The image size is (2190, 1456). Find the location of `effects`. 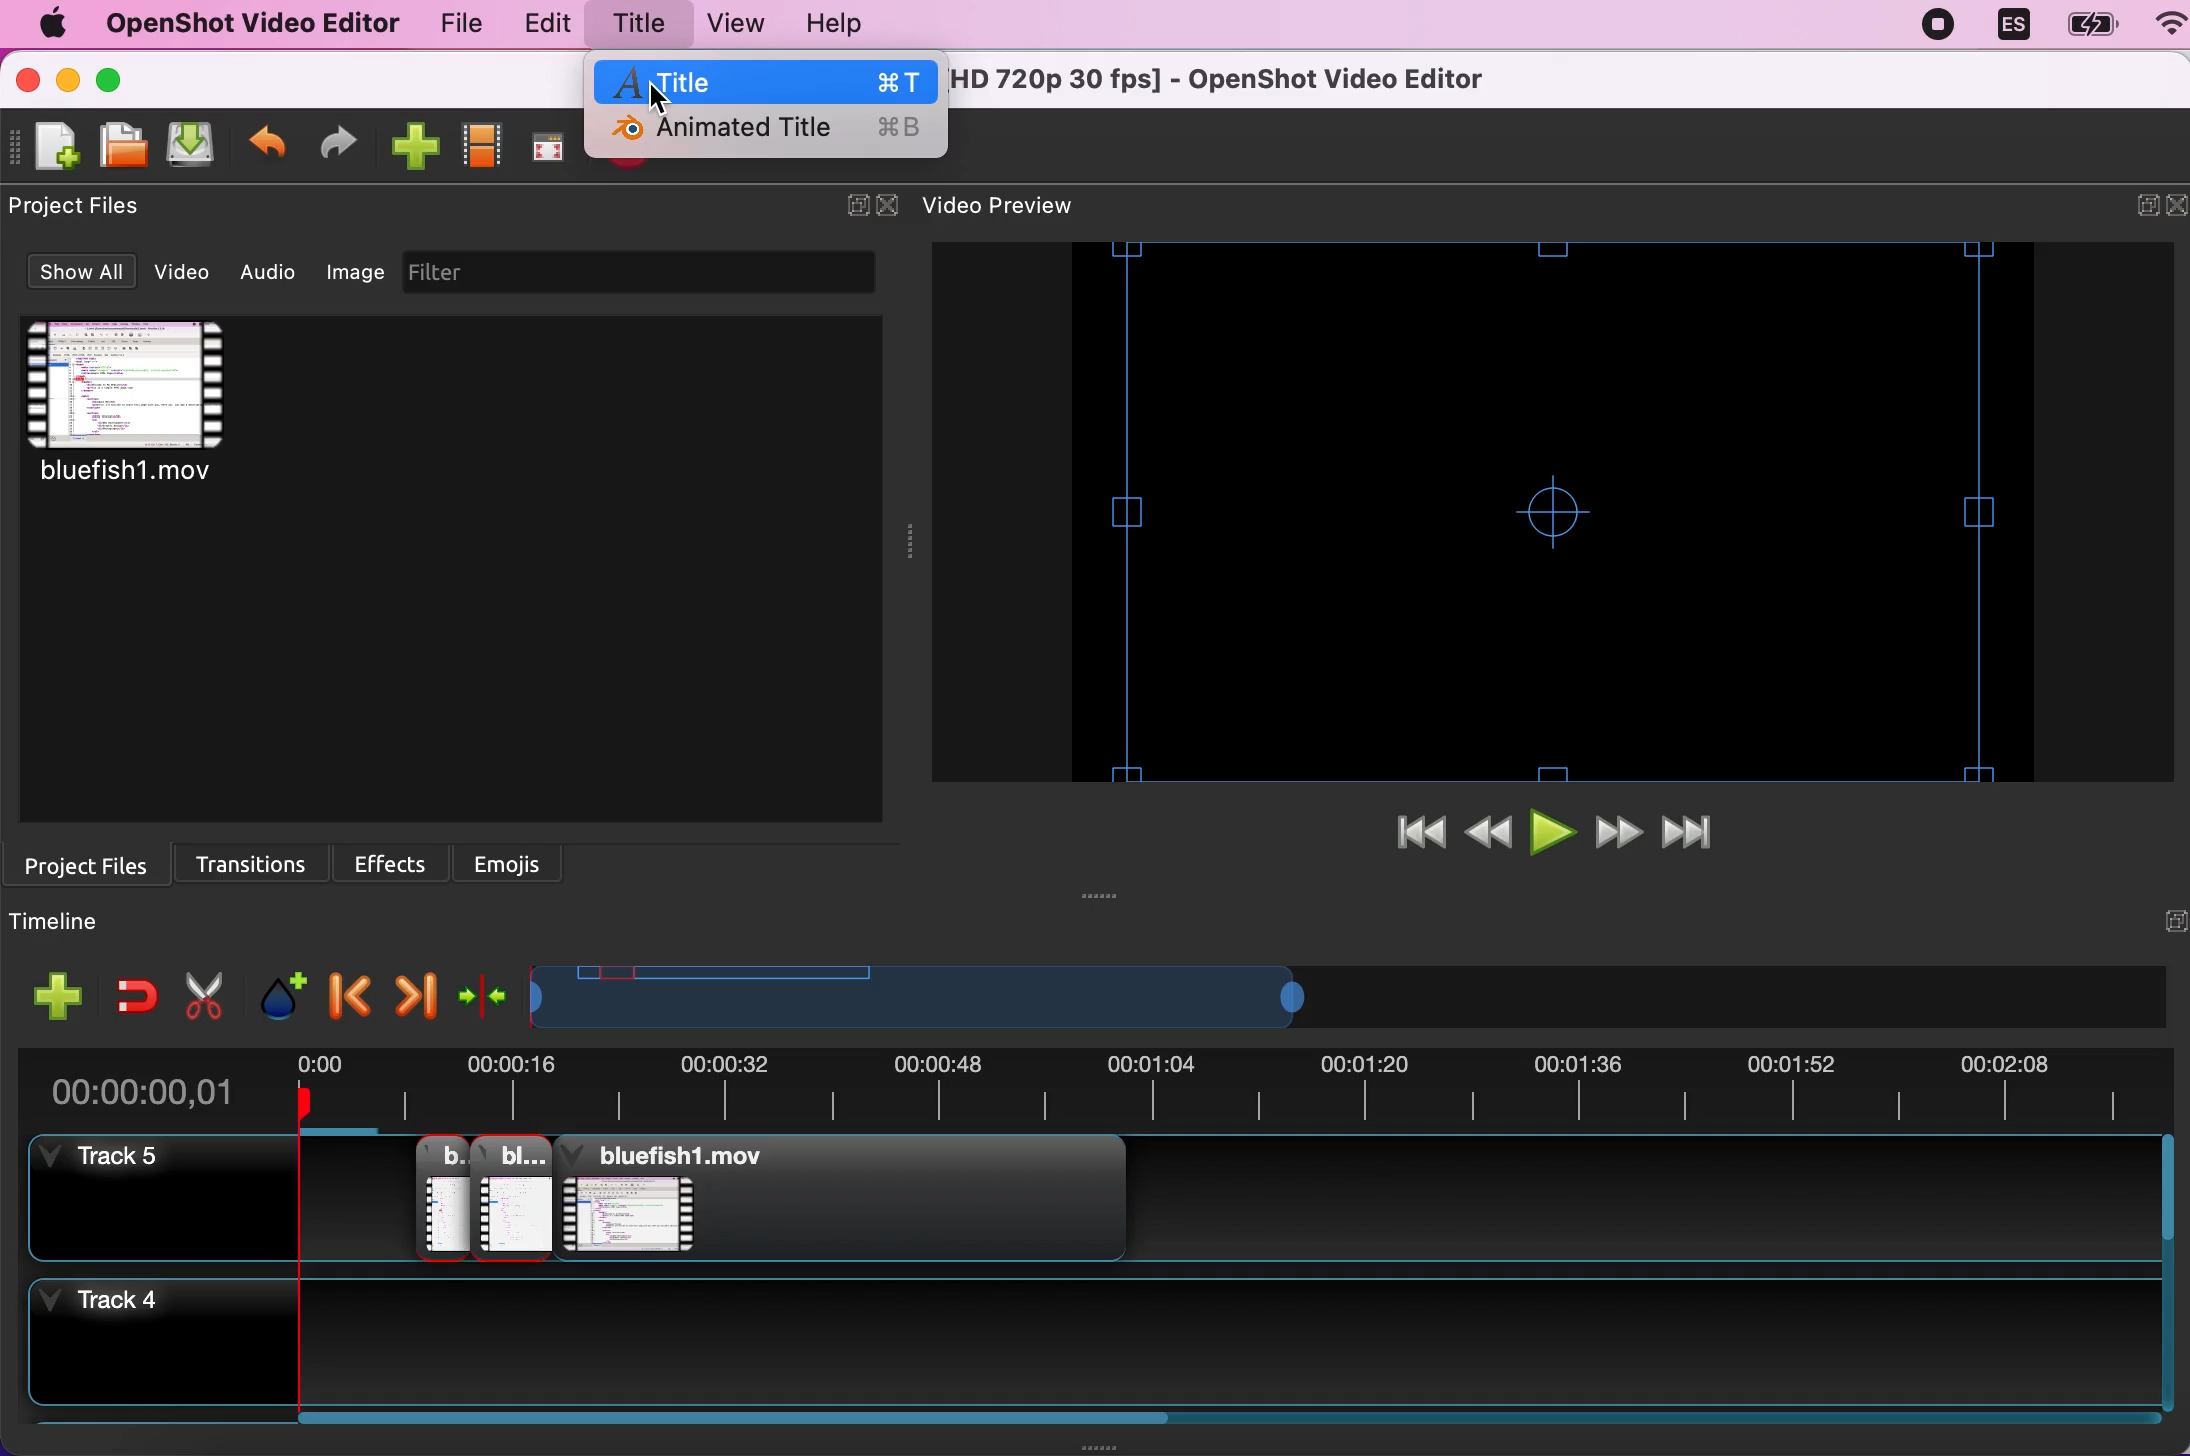

effects is located at coordinates (398, 859).